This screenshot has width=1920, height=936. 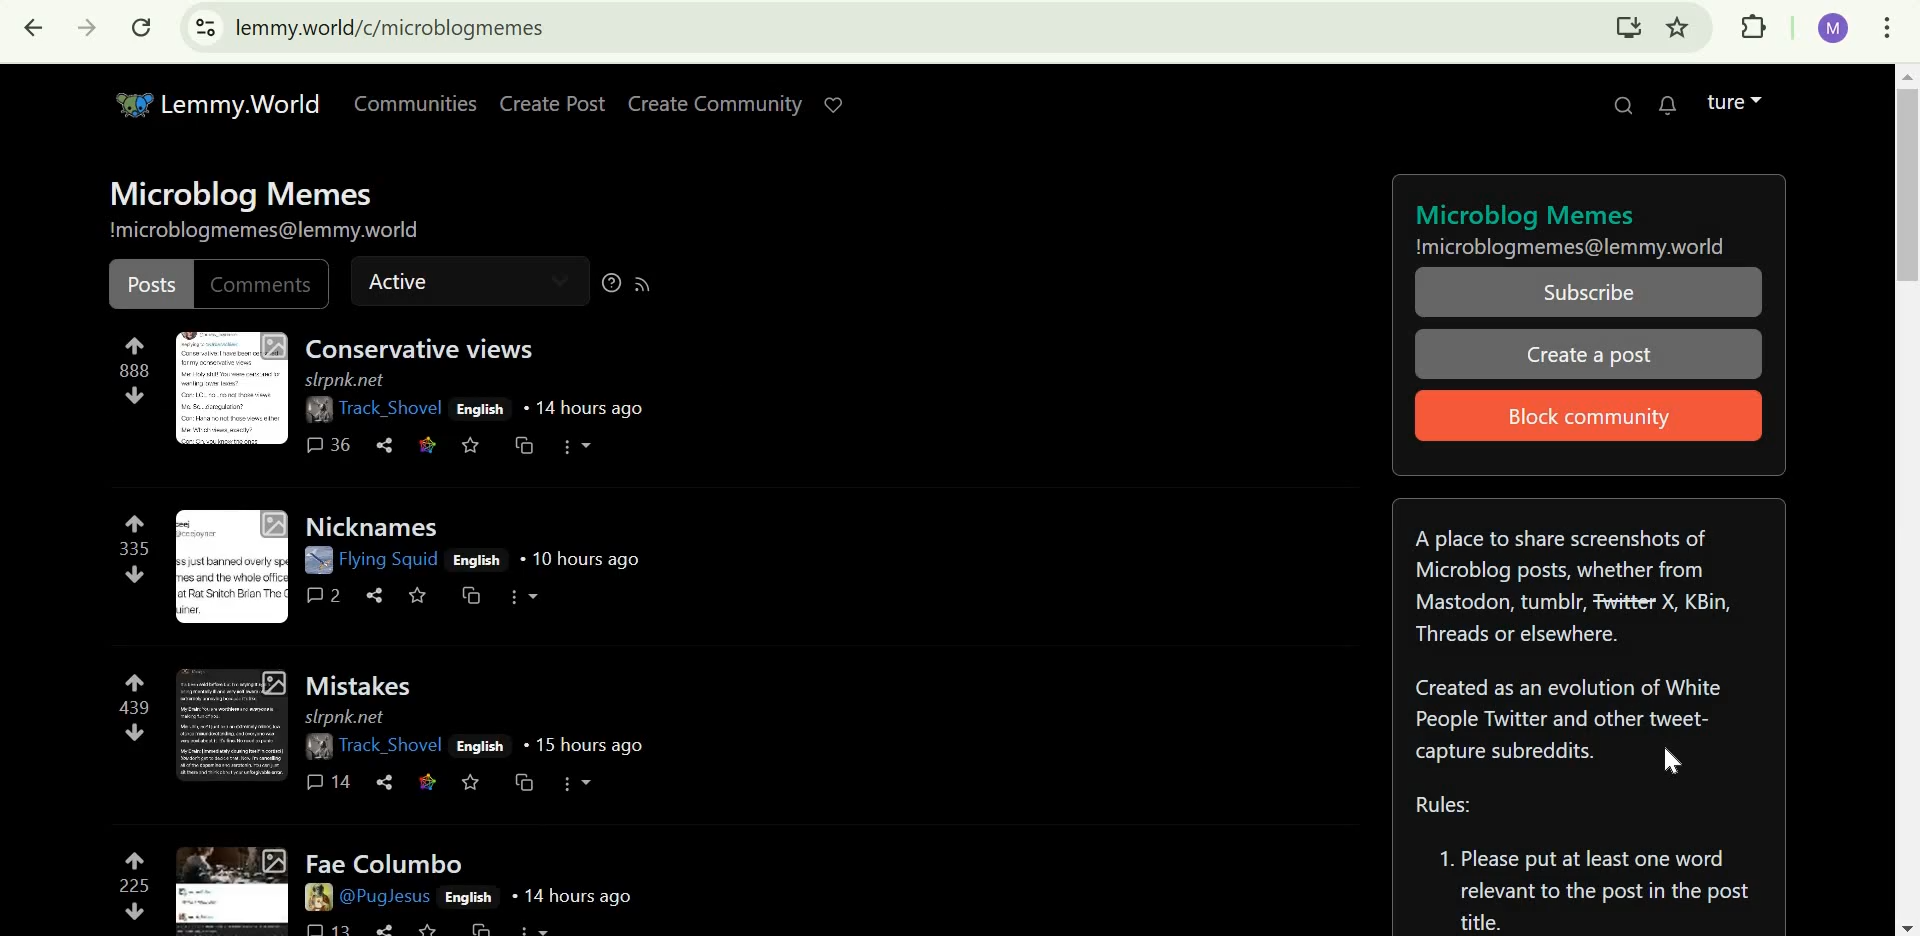 What do you see at coordinates (580, 558) in the screenshot?
I see `10 hours ago` at bounding box center [580, 558].